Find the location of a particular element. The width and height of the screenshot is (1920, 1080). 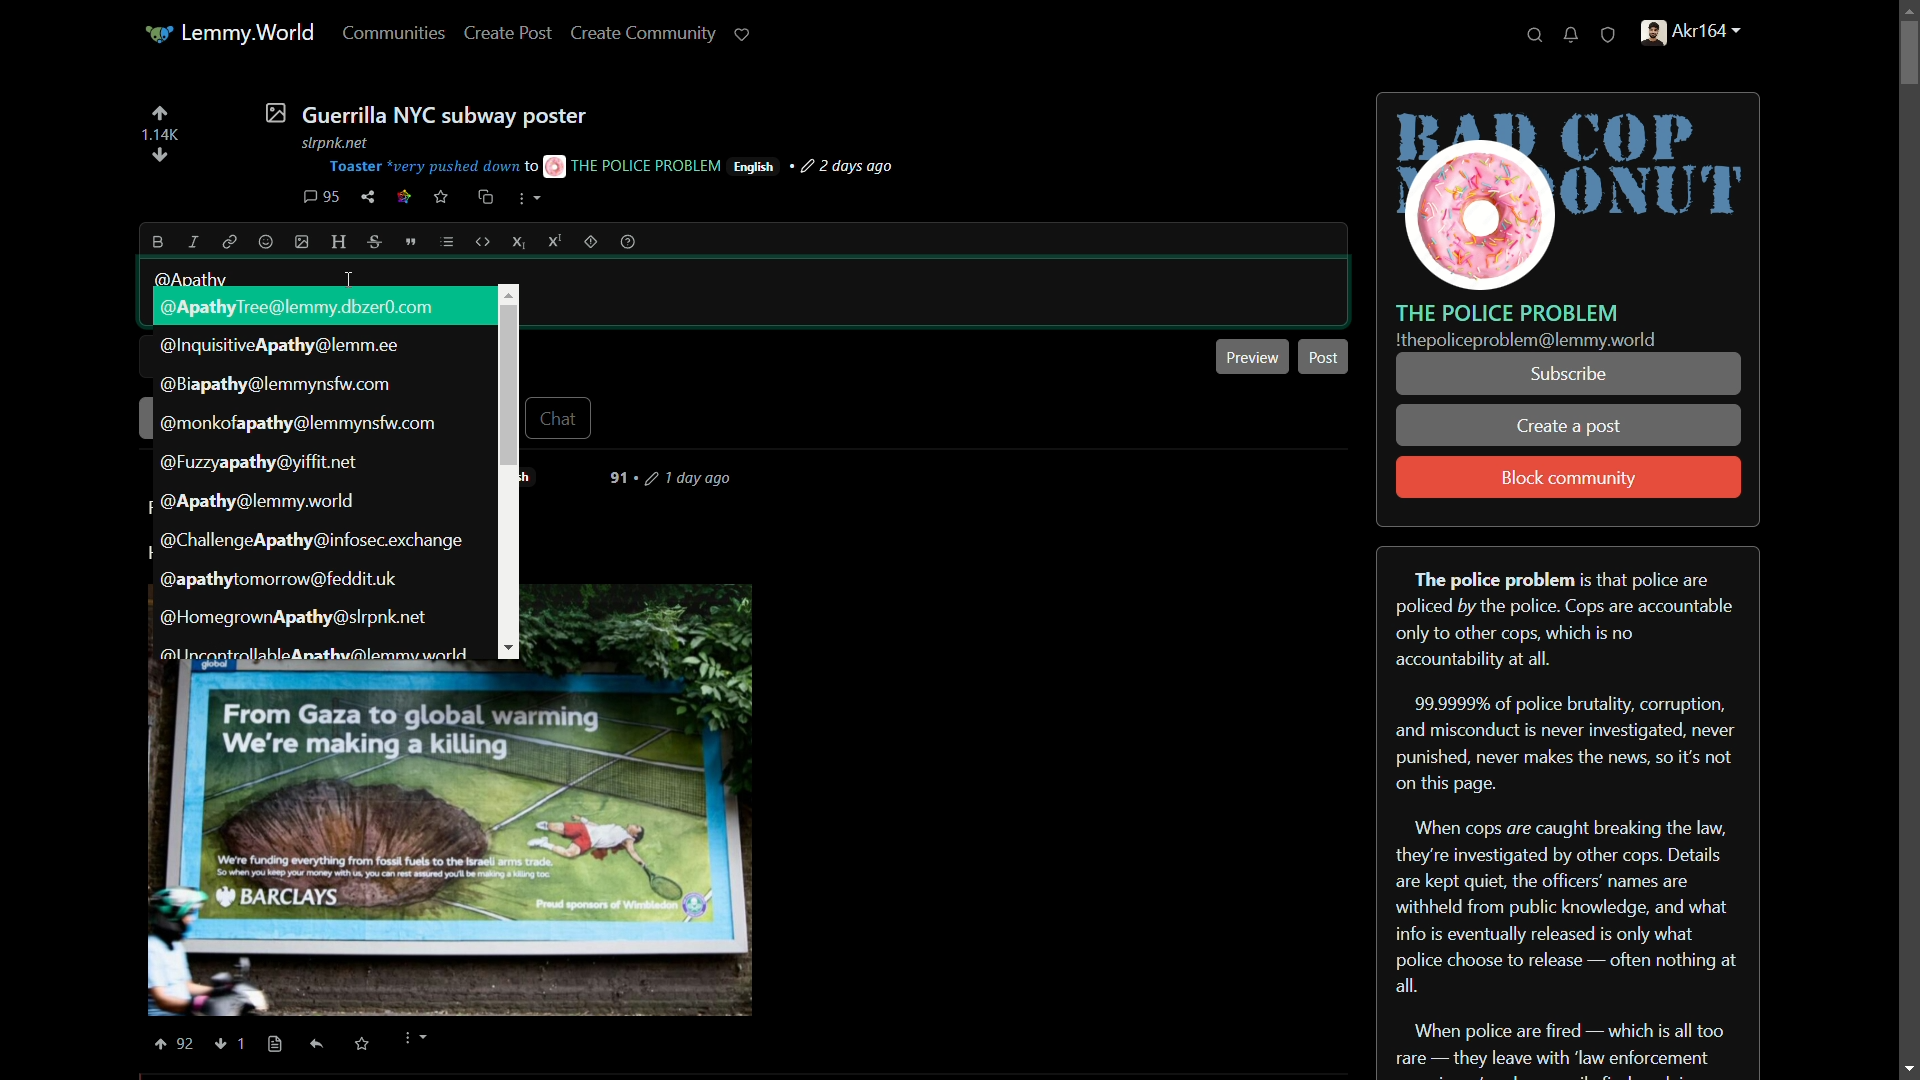

subscript is located at coordinates (521, 242).